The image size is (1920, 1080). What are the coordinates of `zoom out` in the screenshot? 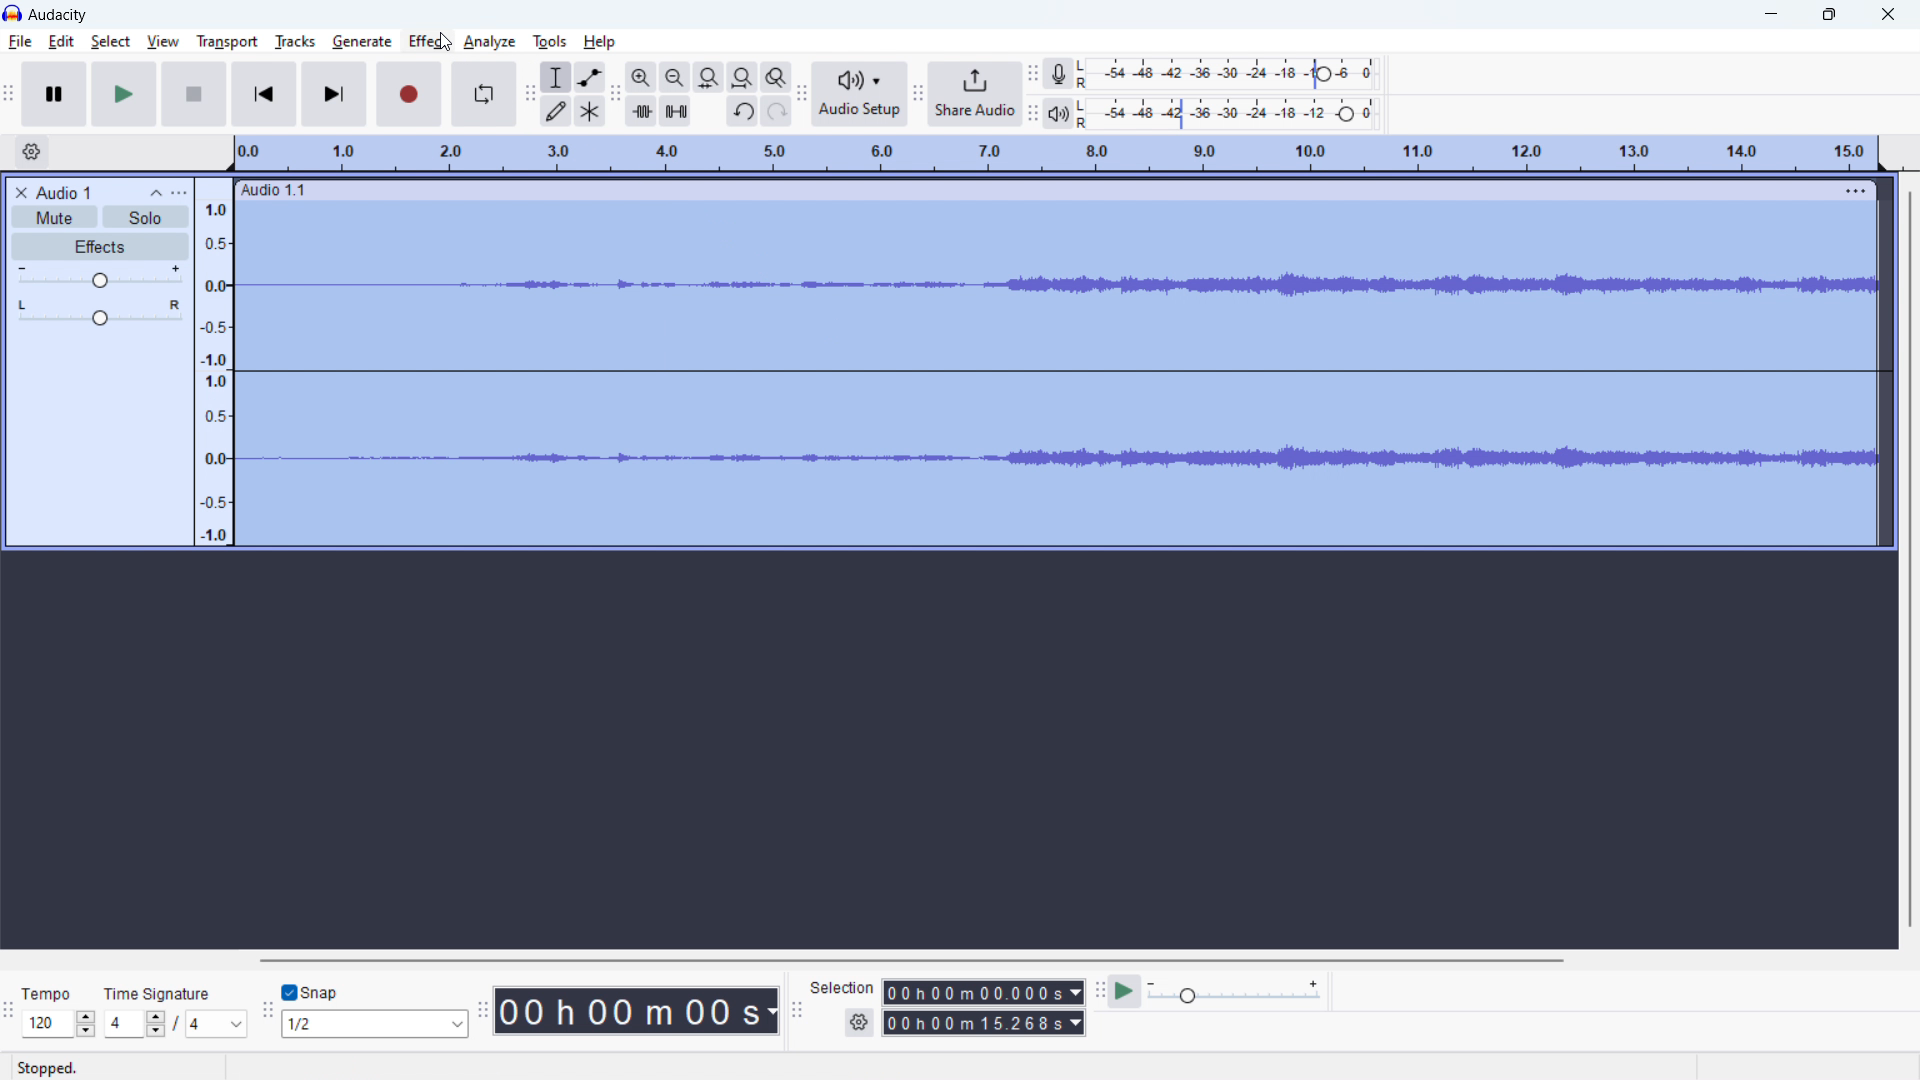 It's located at (674, 76).